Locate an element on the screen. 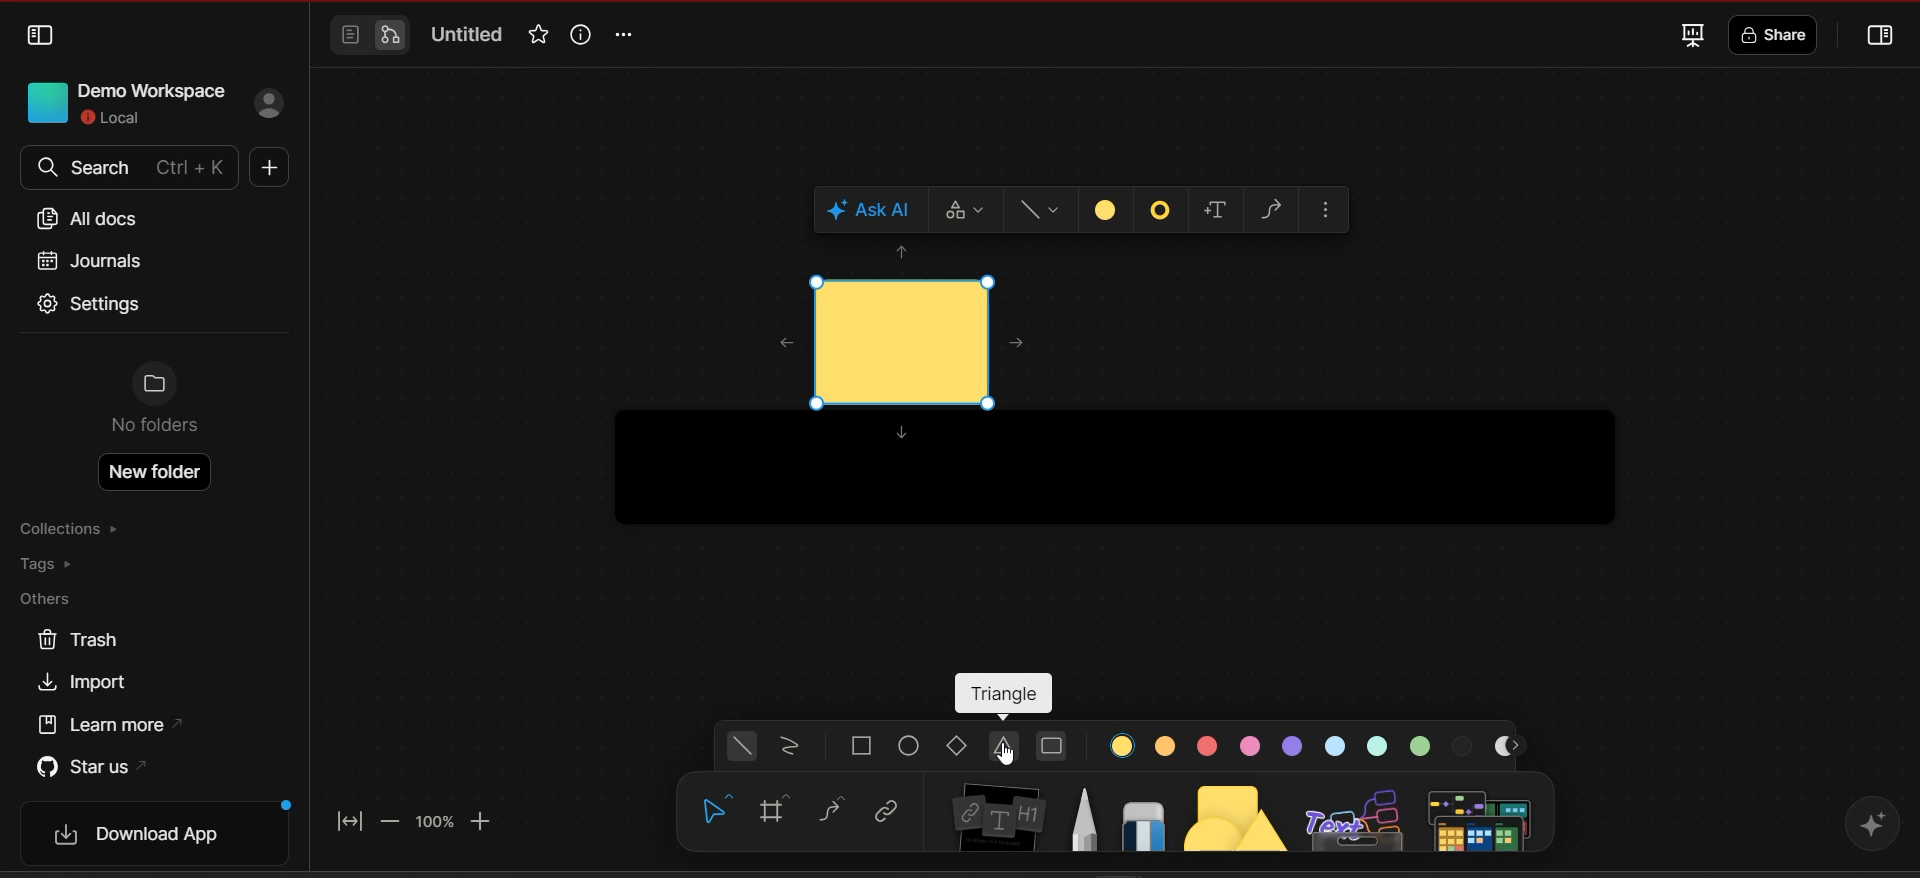 This screenshot has width=1920, height=878. favorite is located at coordinates (535, 36).